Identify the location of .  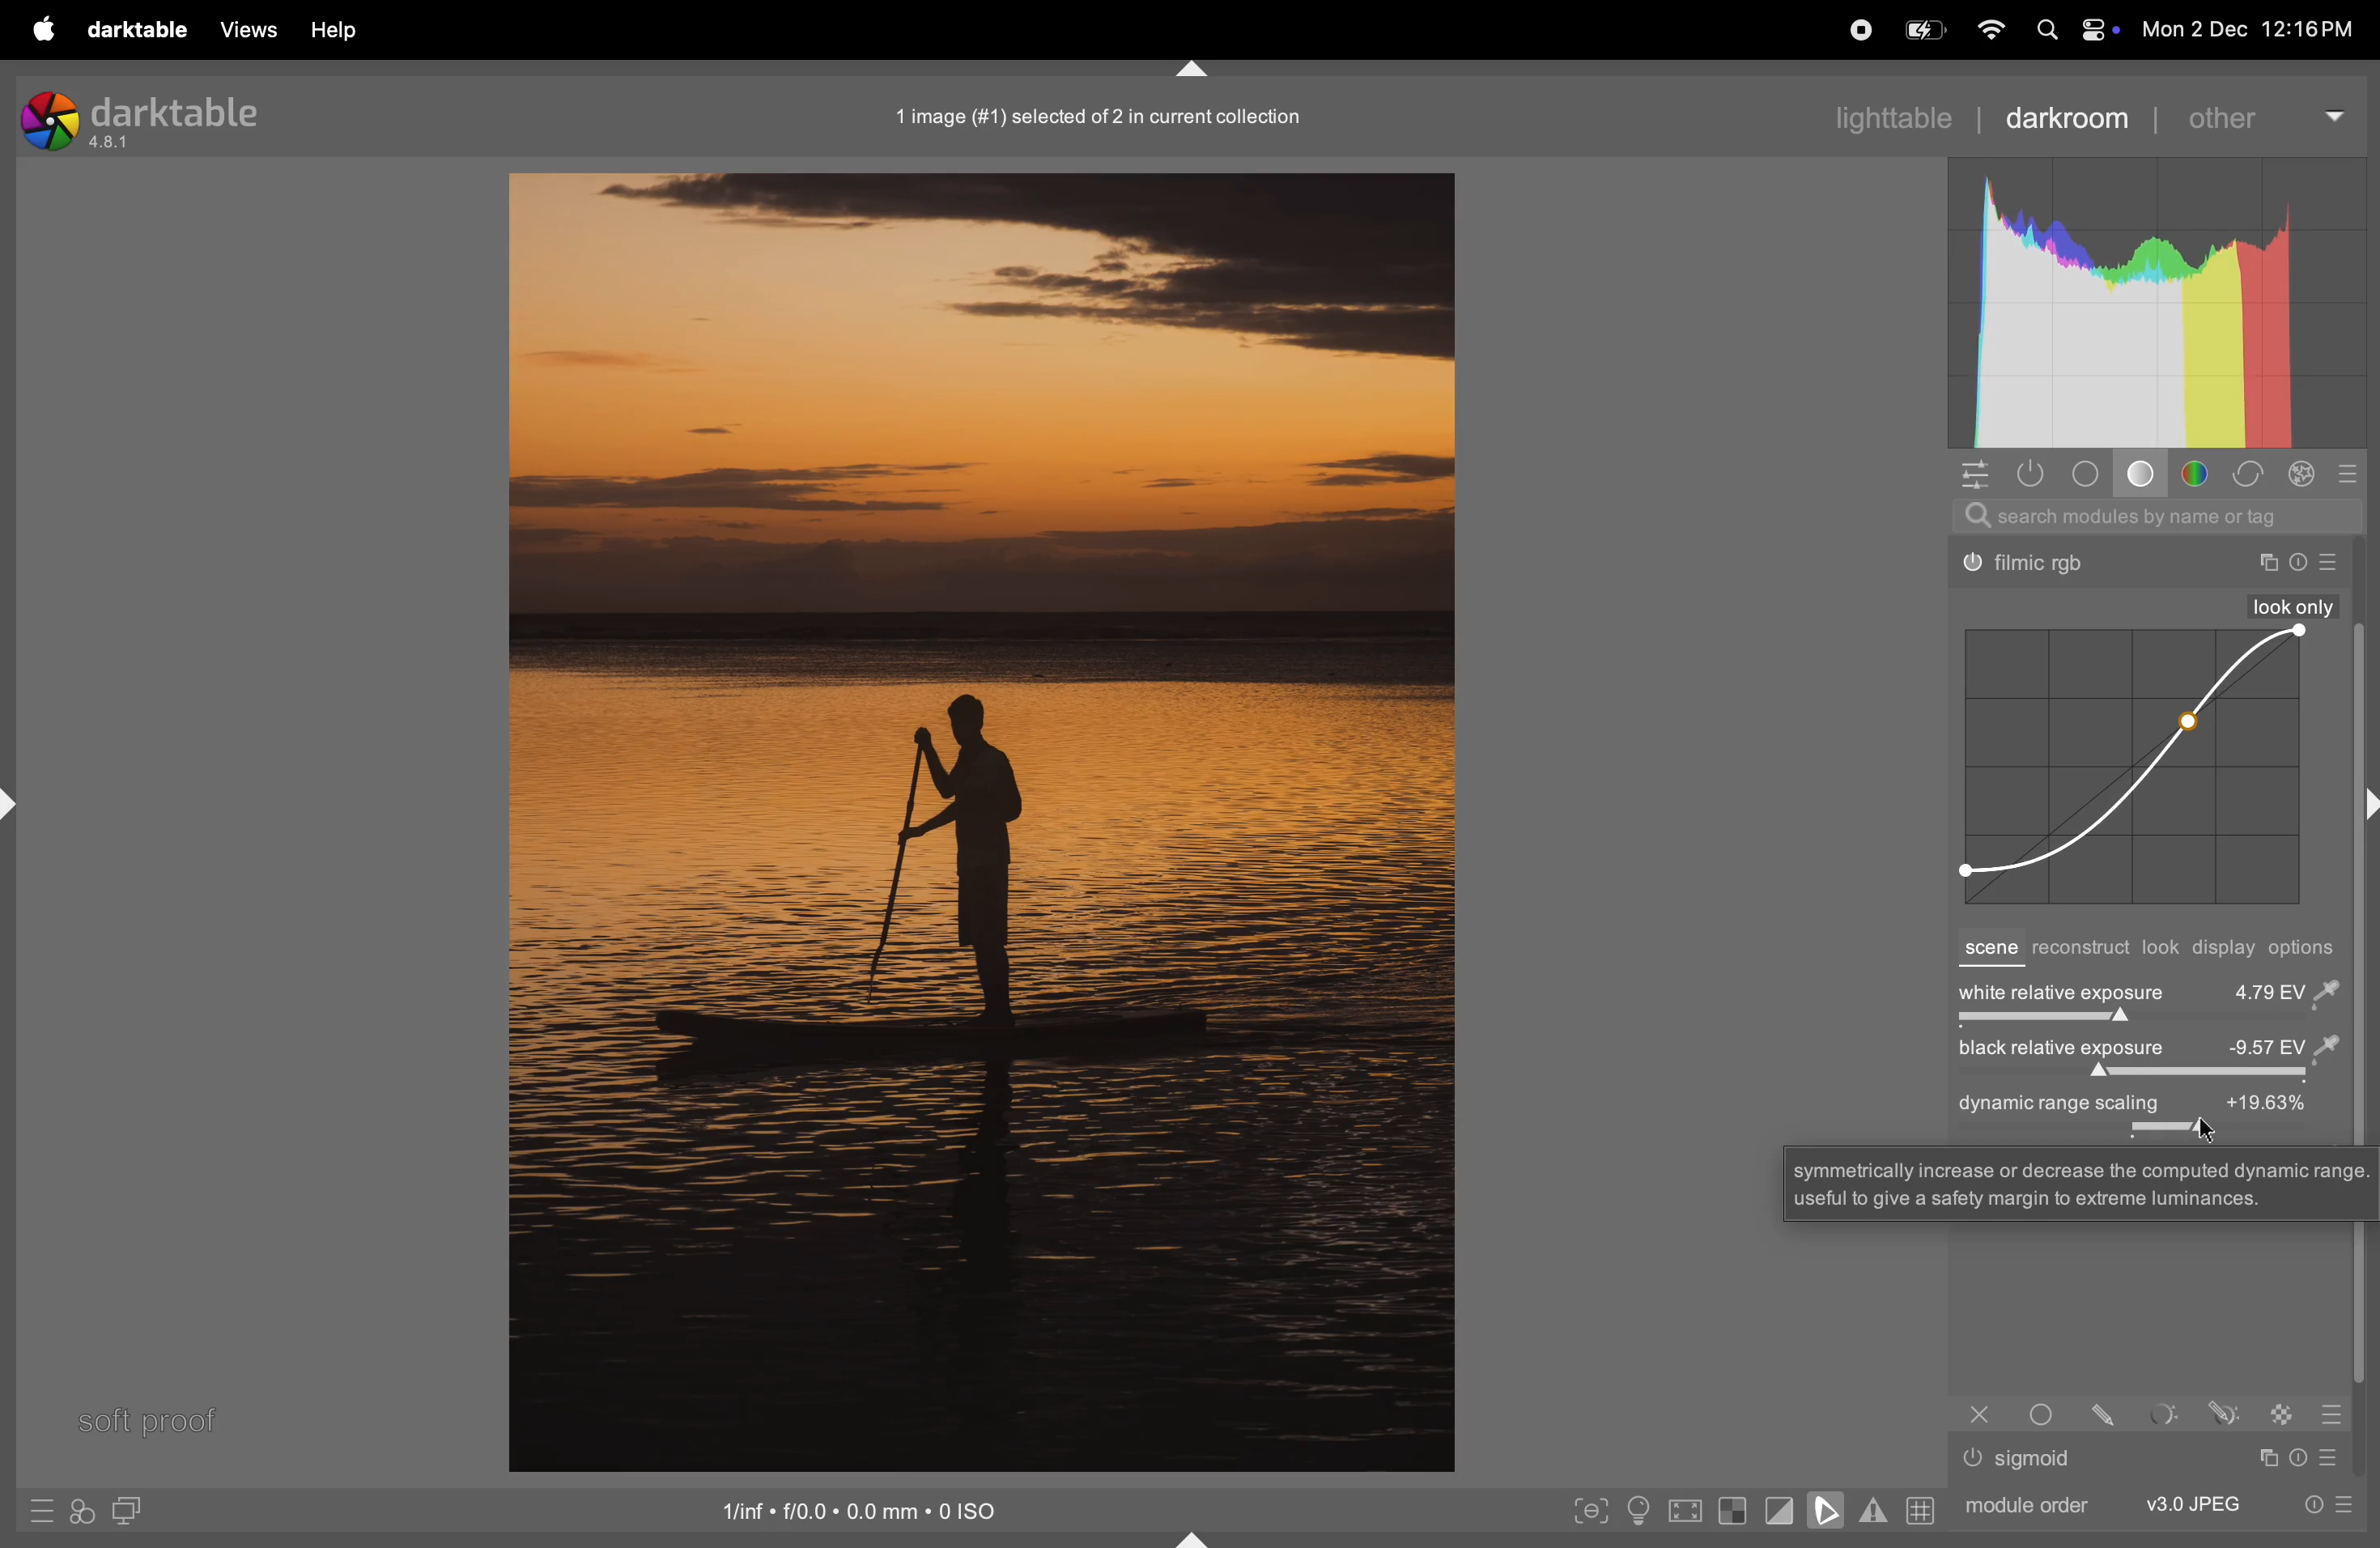
(981, 825).